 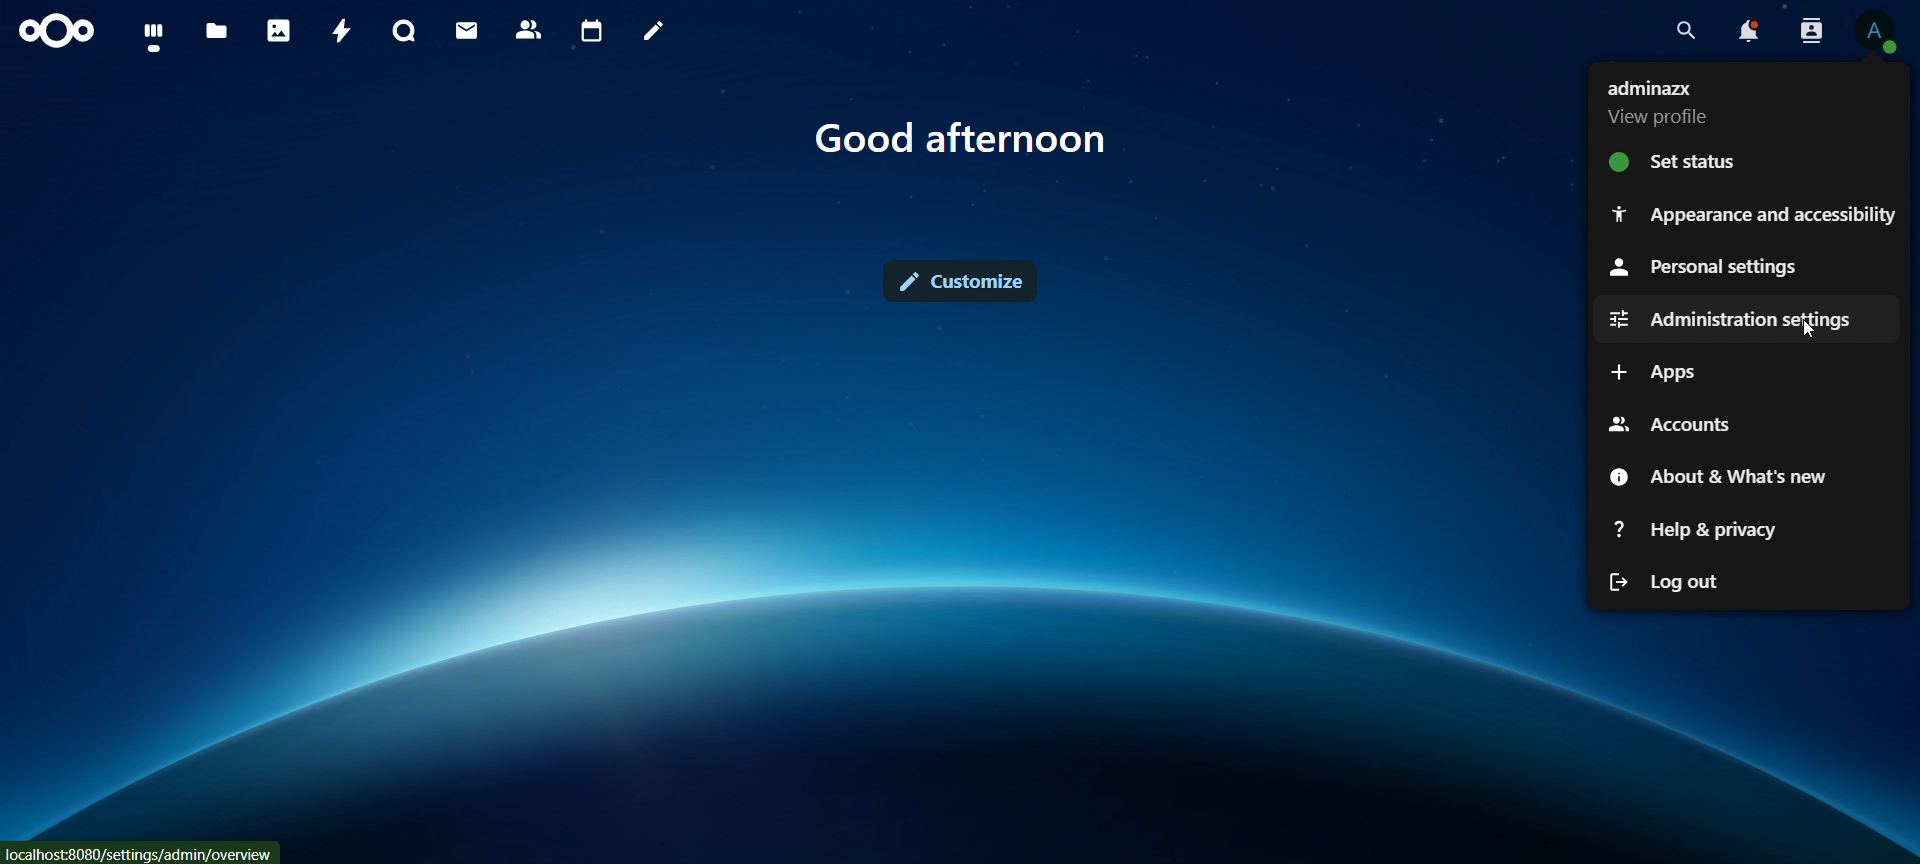 I want to click on administration settings, so click(x=1728, y=321).